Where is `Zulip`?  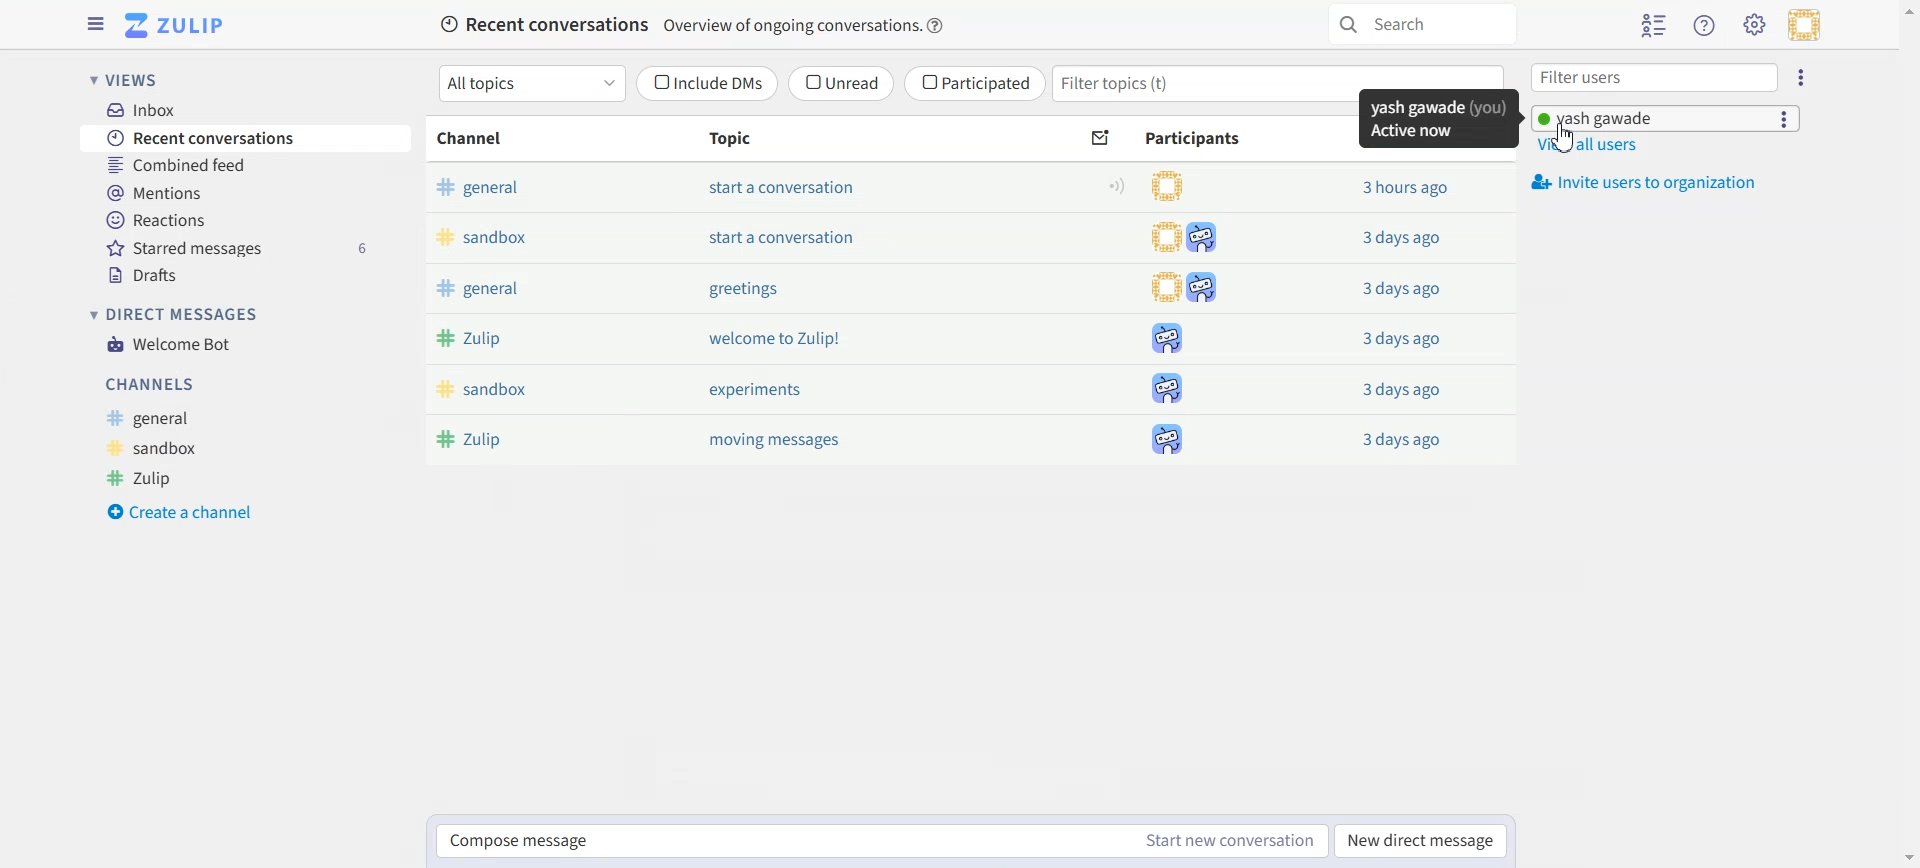 Zulip is located at coordinates (483, 440).